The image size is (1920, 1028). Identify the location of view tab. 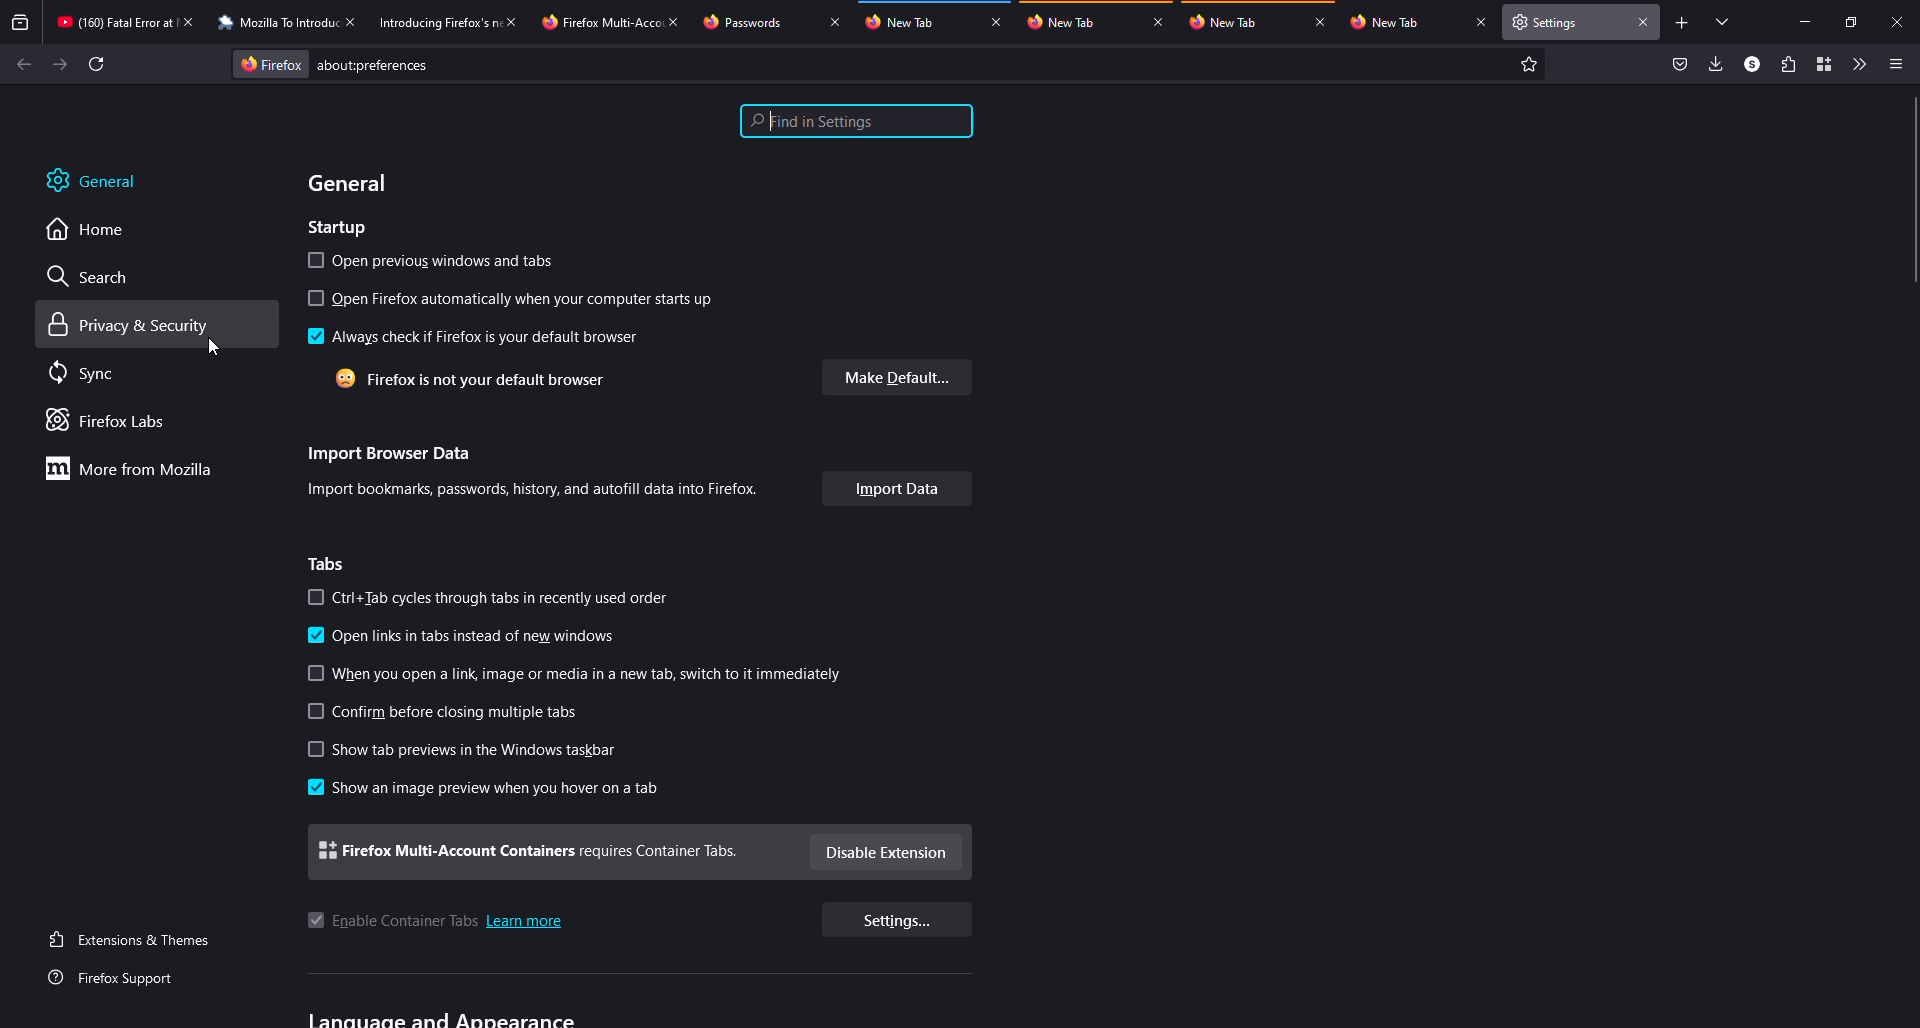
(1724, 21).